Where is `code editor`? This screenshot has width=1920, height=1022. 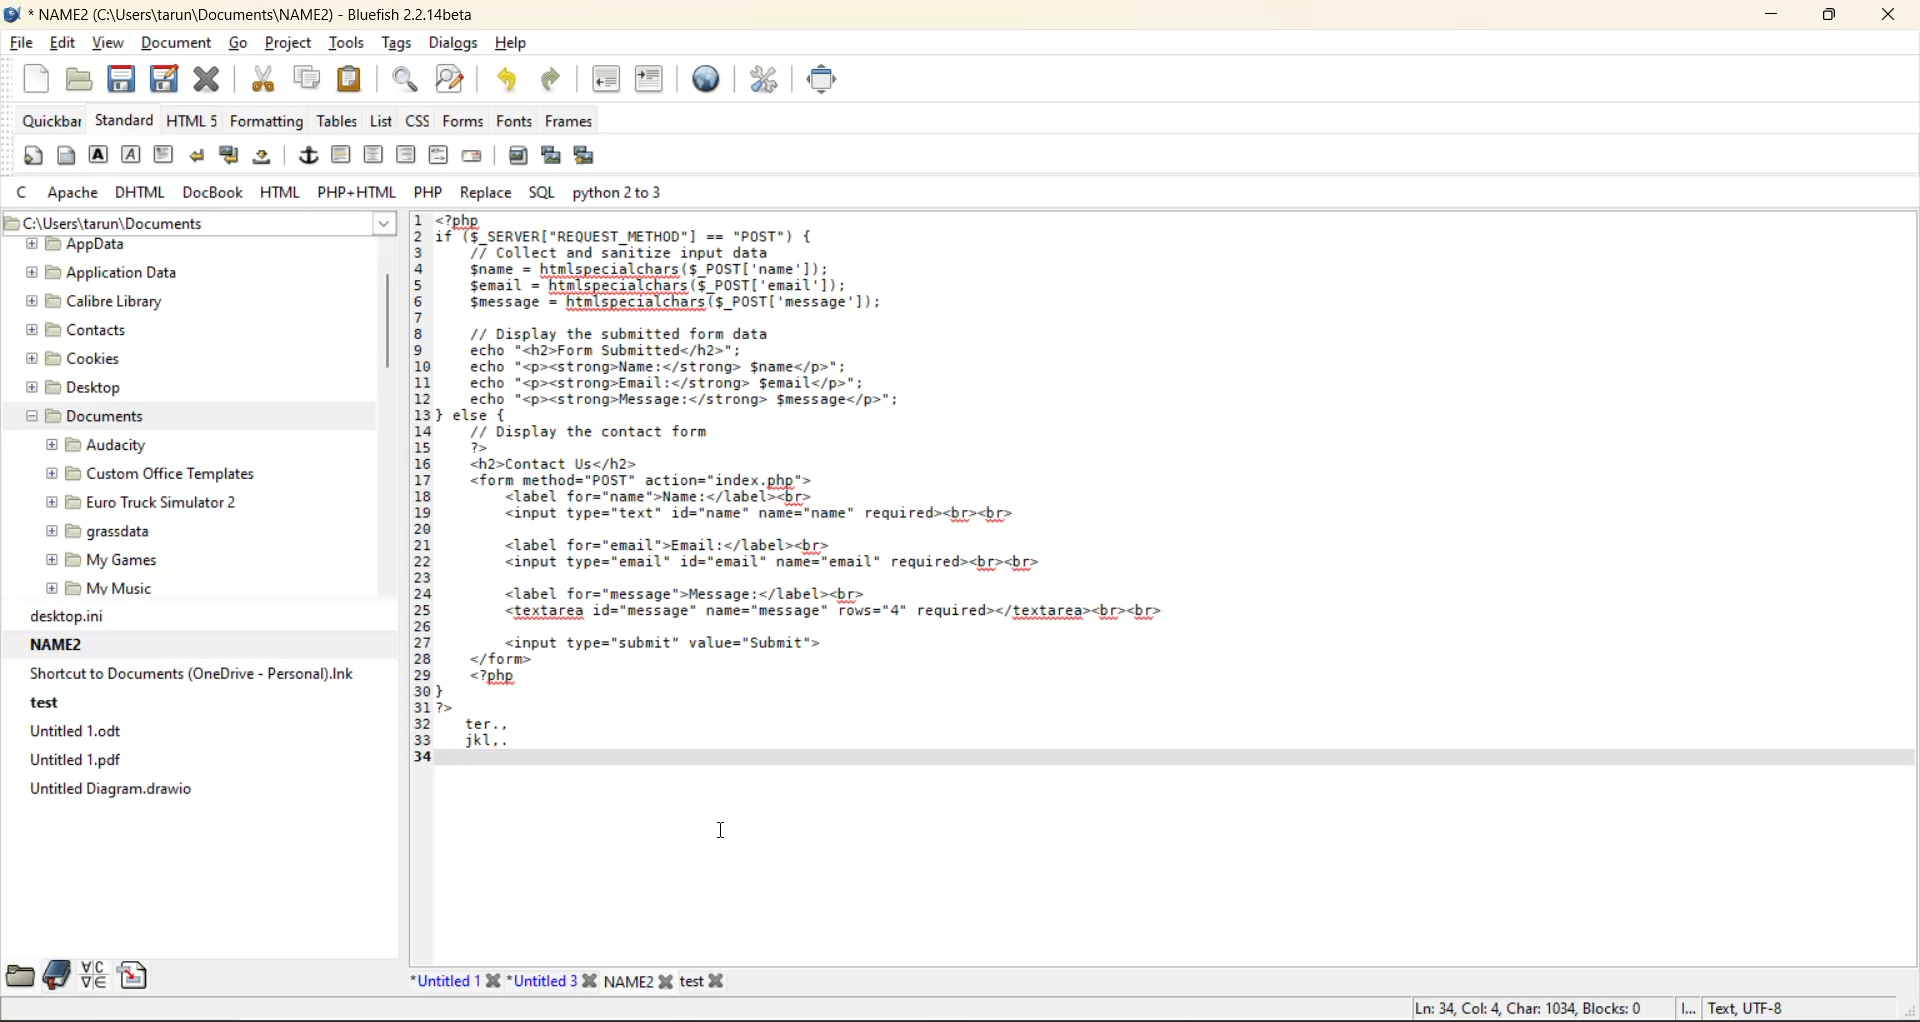 code editor is located at coordinates (803, 488).